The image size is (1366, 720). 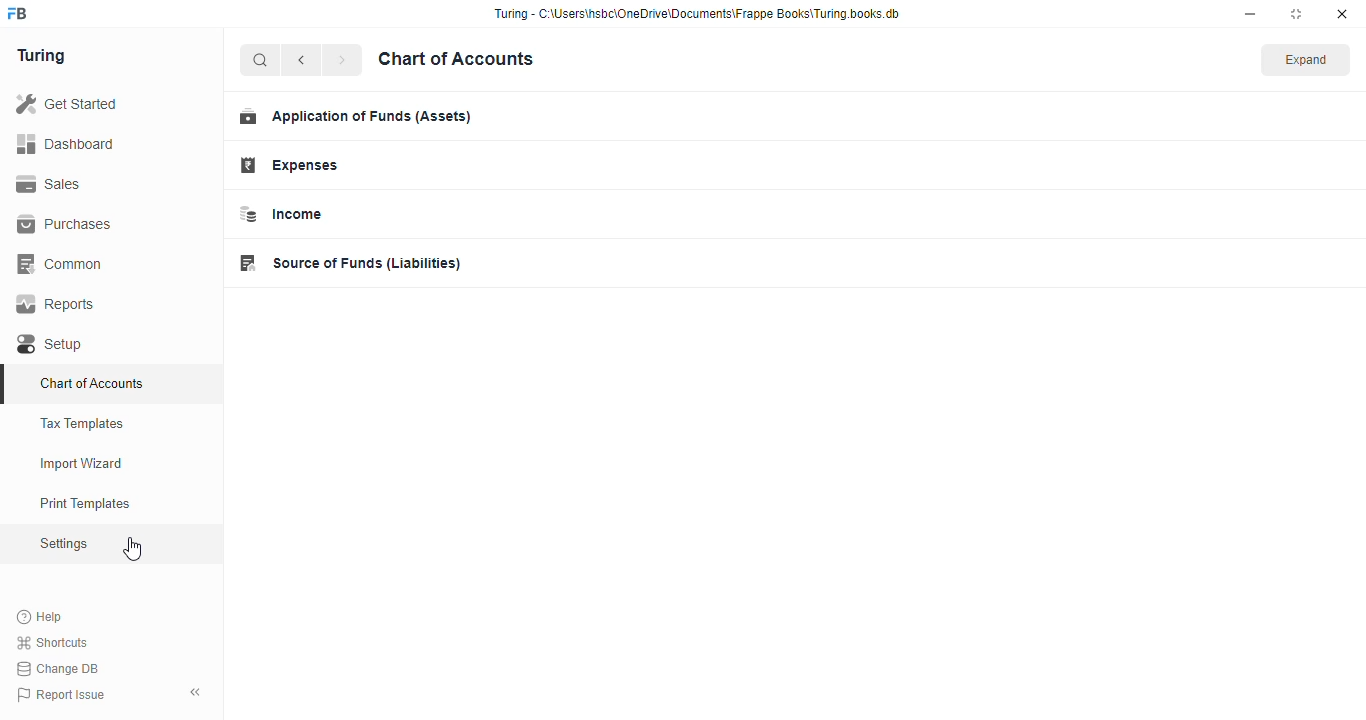 What do you see at coordinates (66, 104) in the screenshot?
I see `get started` at bounding box center [66, 104].